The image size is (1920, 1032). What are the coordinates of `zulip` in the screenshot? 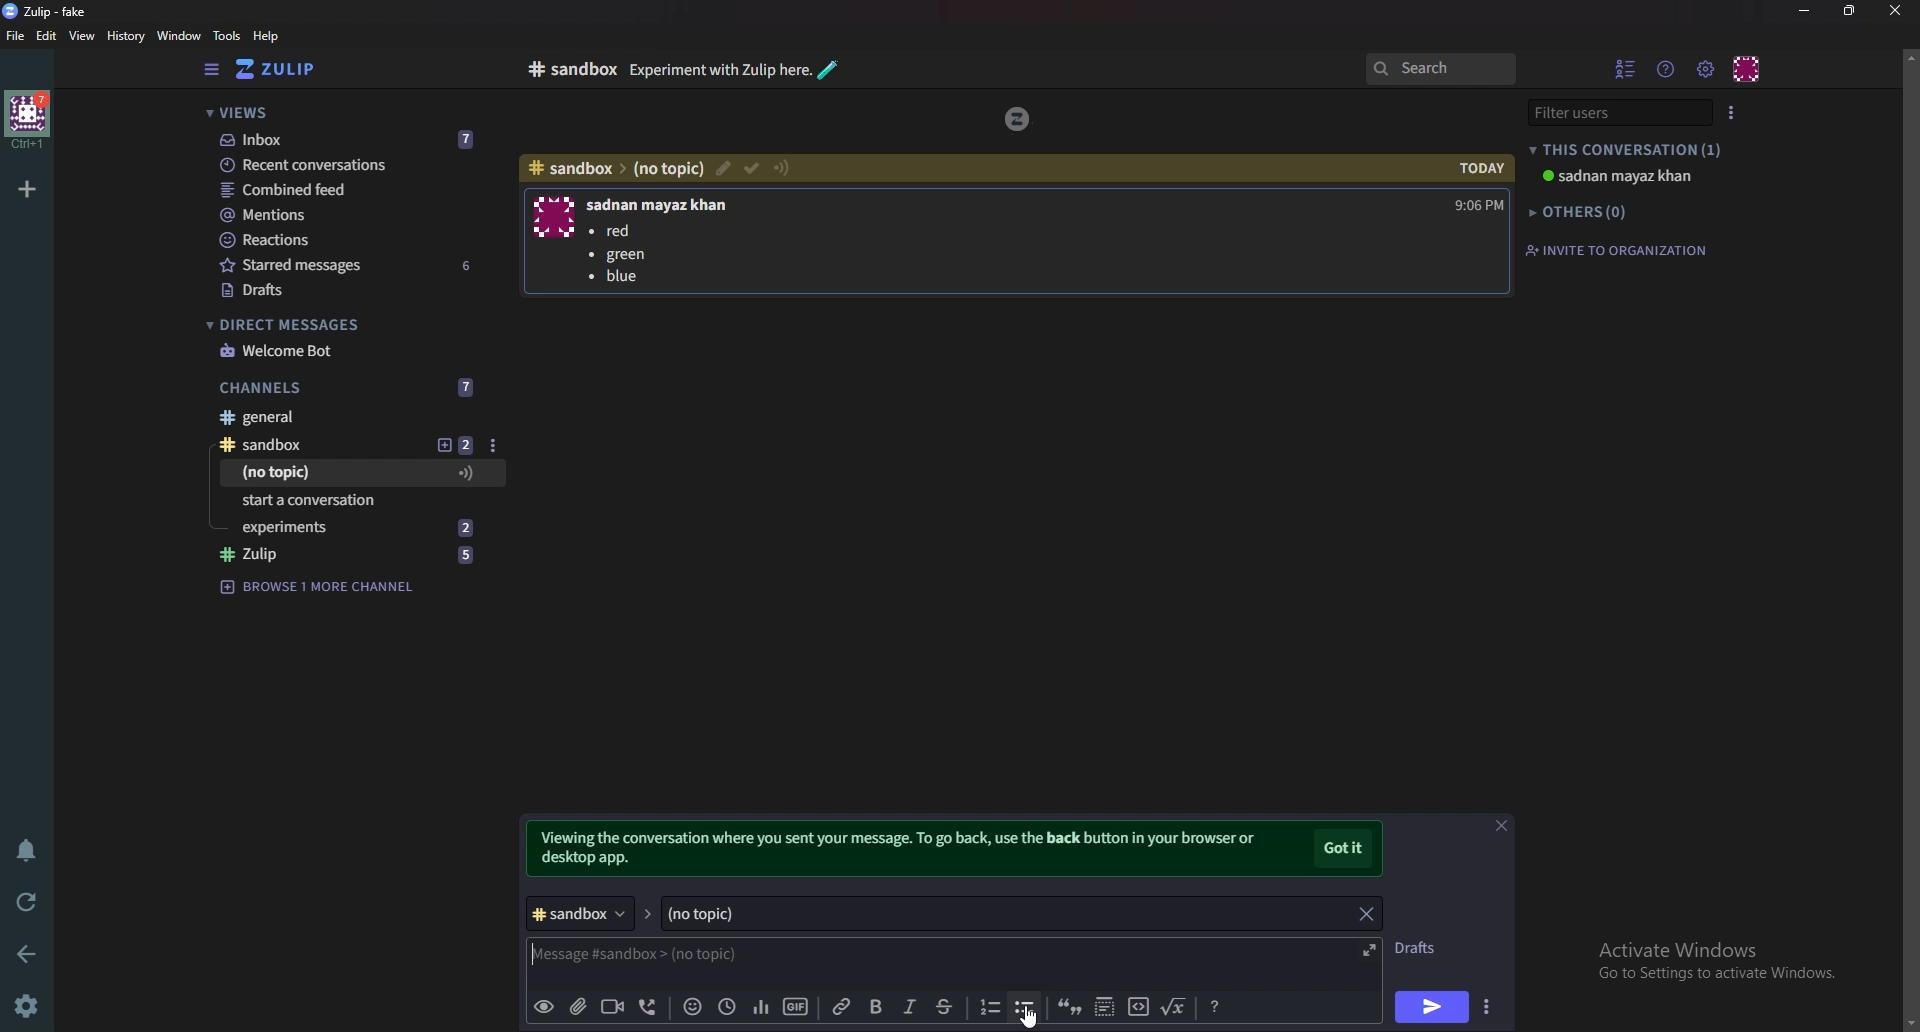 It's located at (360, 557).